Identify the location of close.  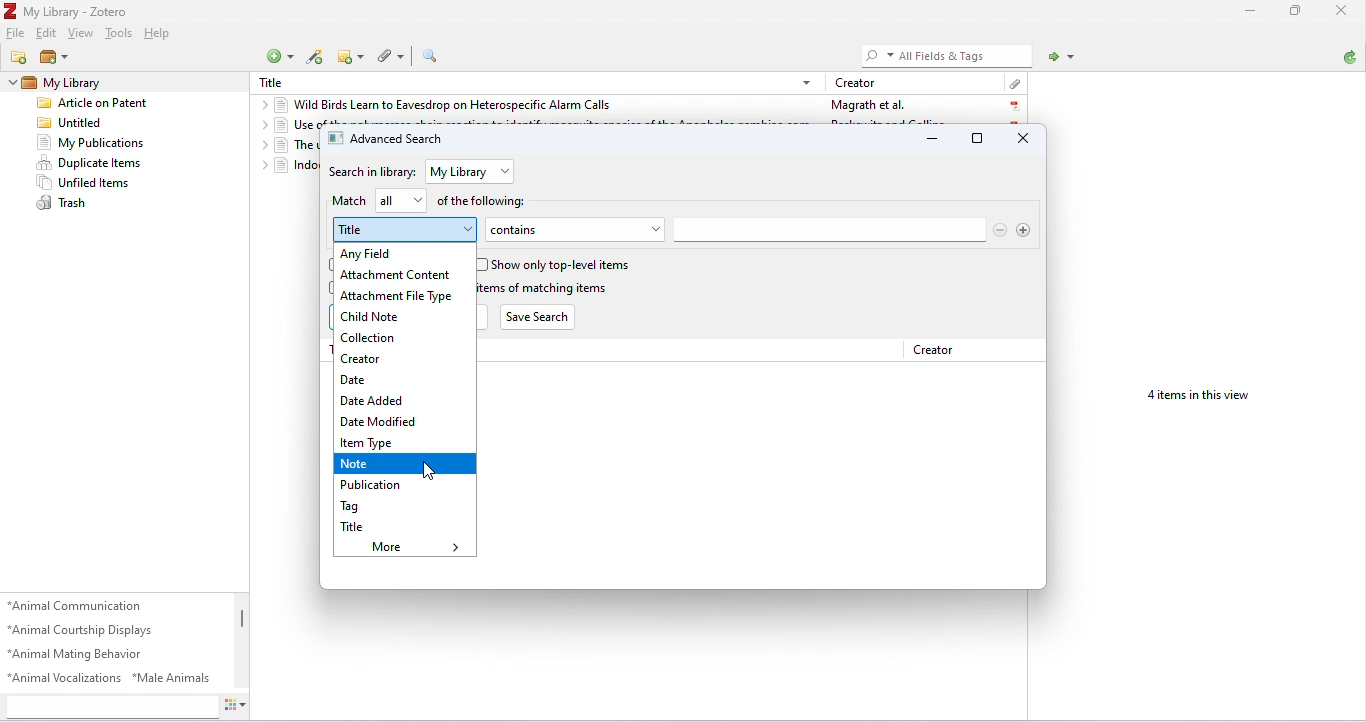
(1025, 139).